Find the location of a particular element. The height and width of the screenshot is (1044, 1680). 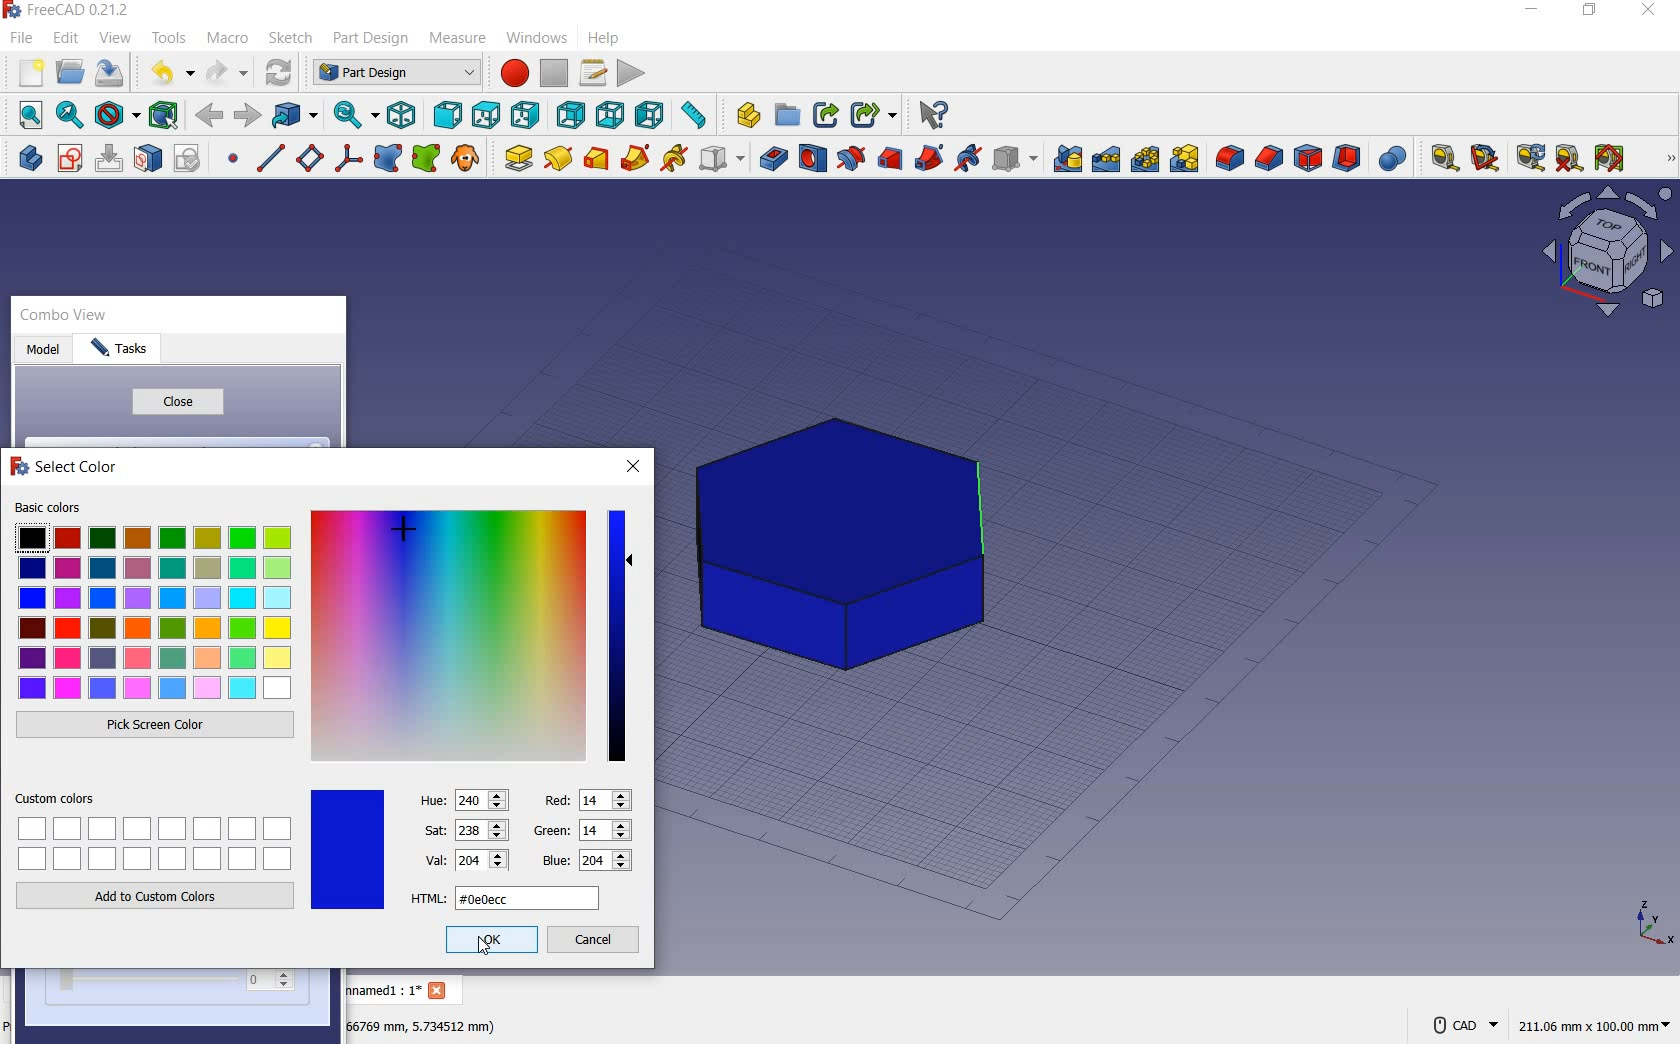

mirrored is located at coordinates (1068, 158).